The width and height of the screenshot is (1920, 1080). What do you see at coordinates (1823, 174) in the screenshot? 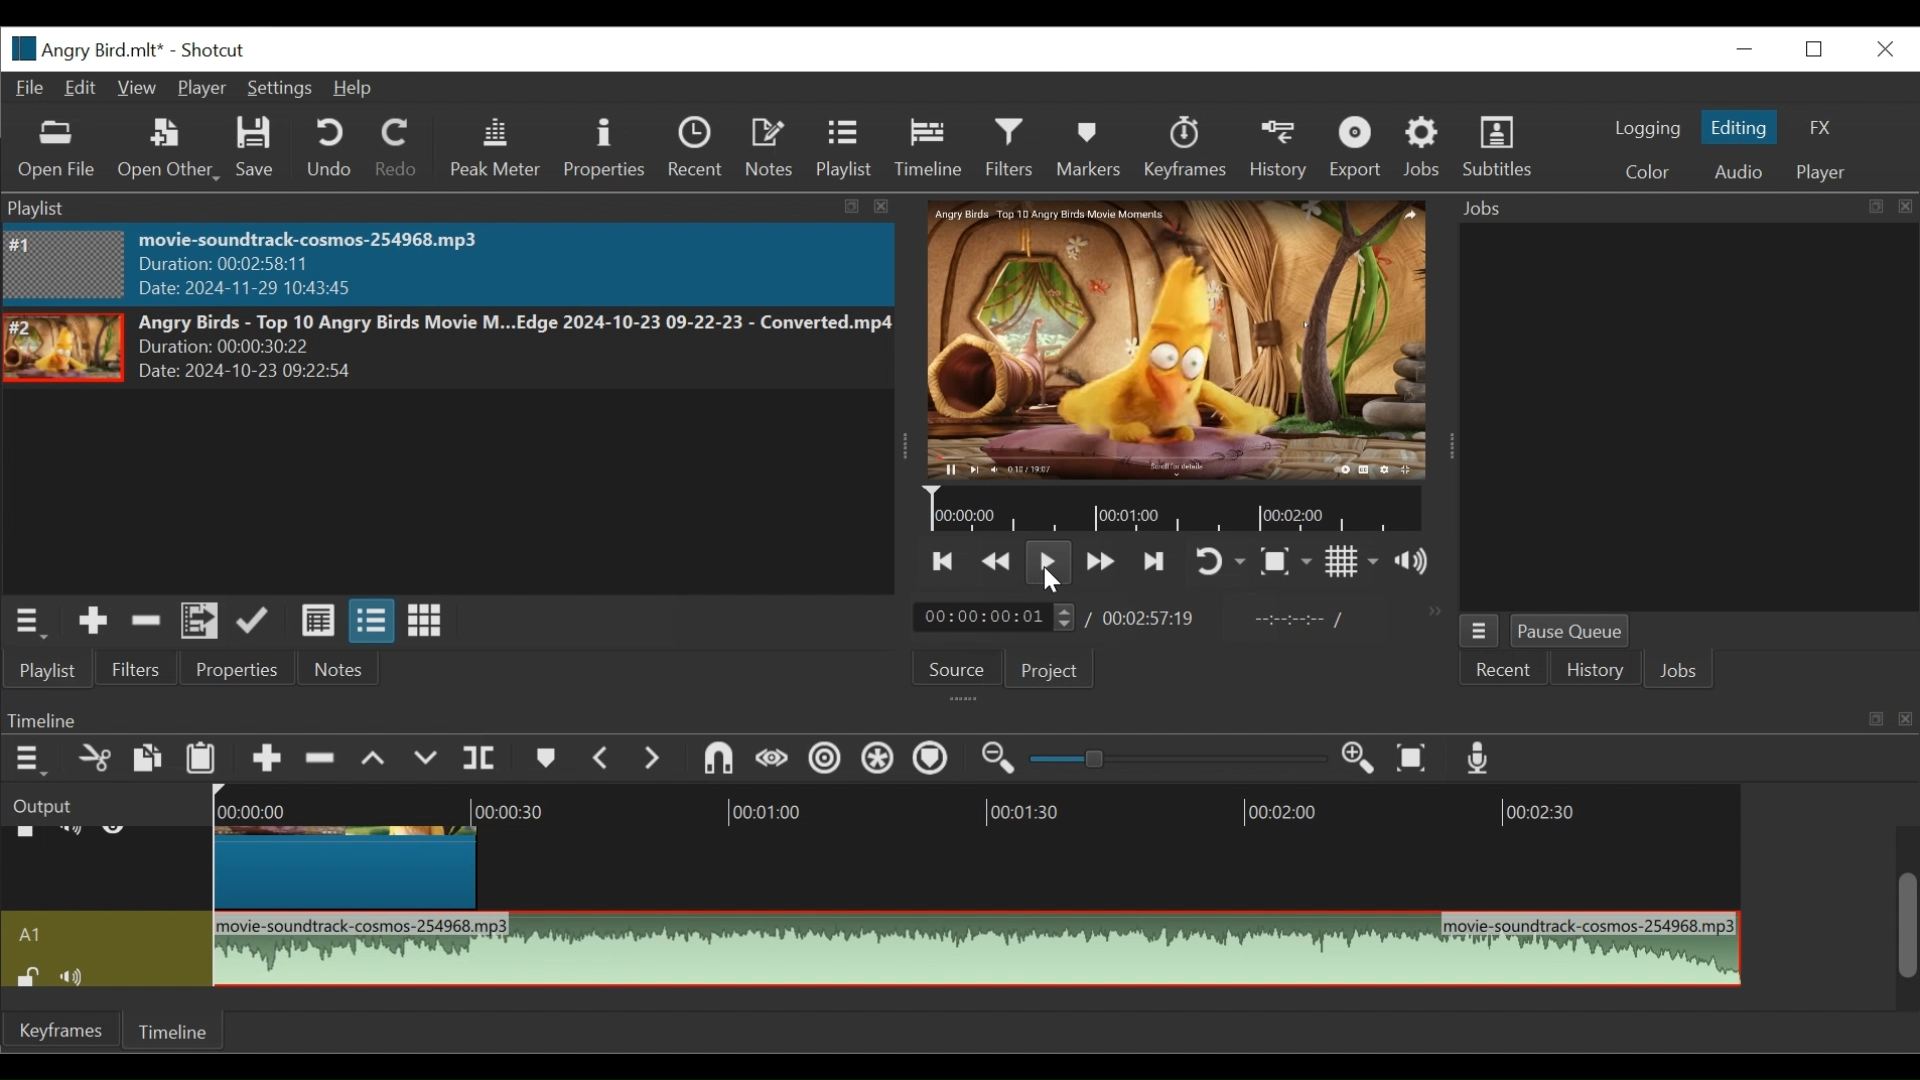
I see `Player` at bounding box center [1823, 174].